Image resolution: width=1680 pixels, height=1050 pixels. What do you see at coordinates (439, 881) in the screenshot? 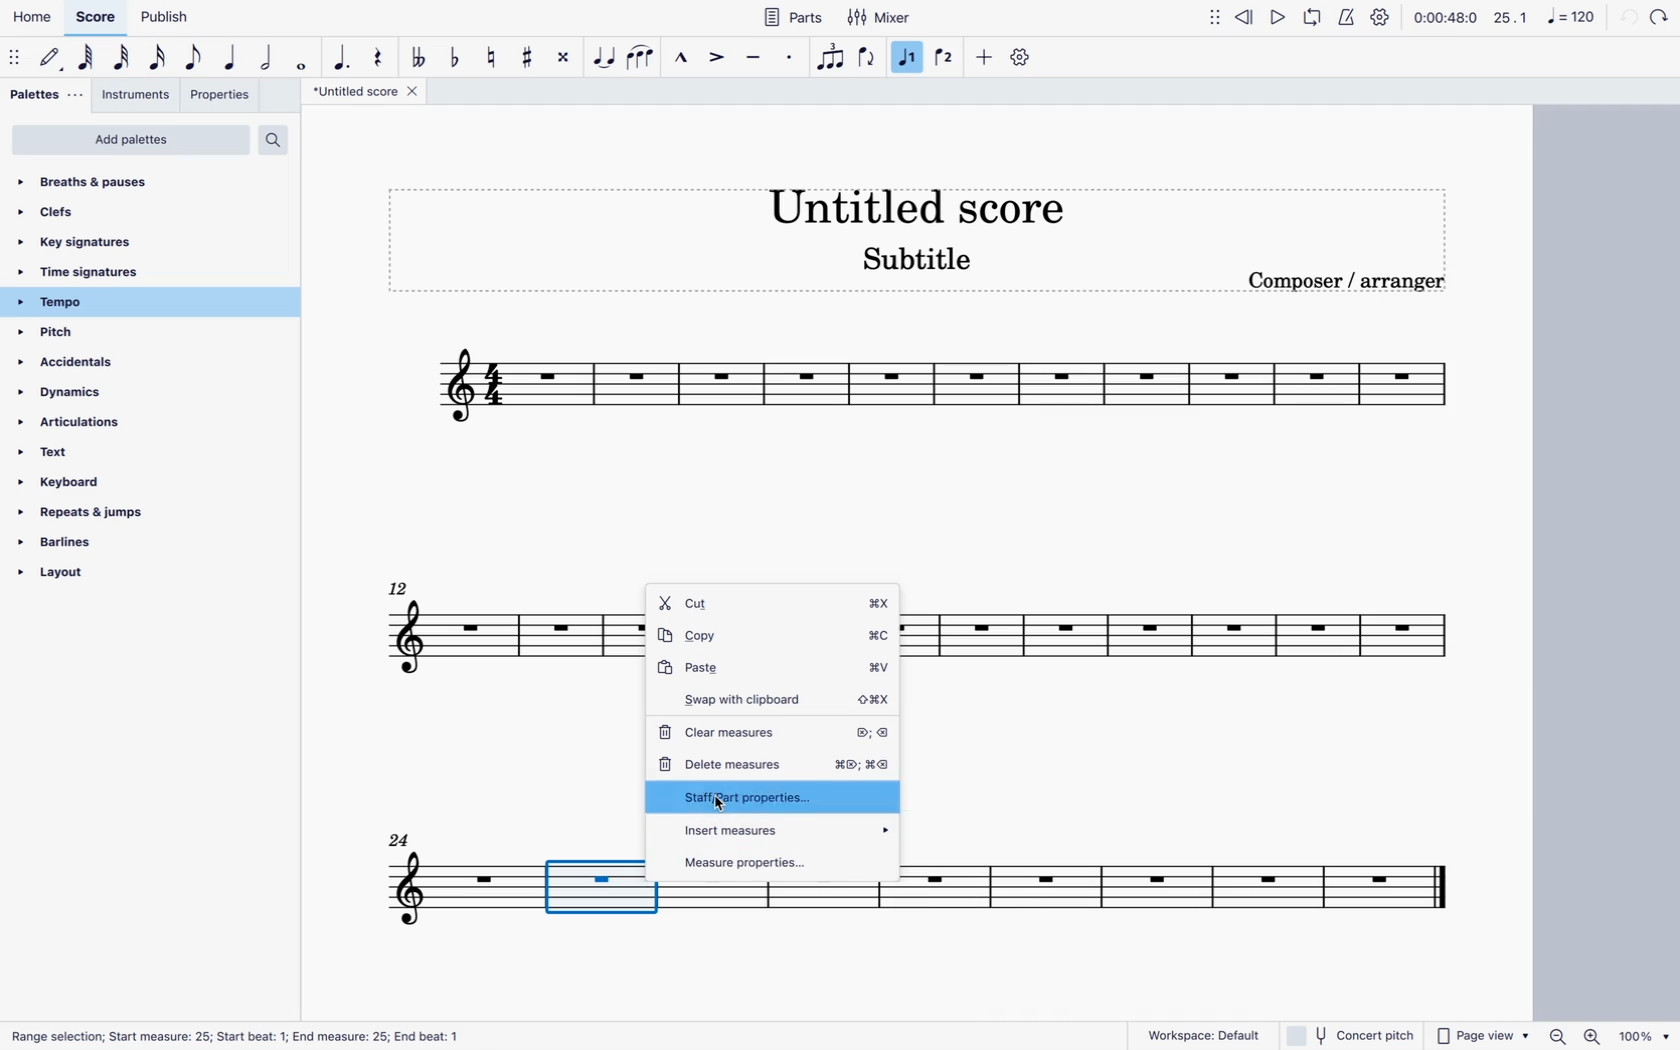
I see `score` at bounding box center [439, 881].